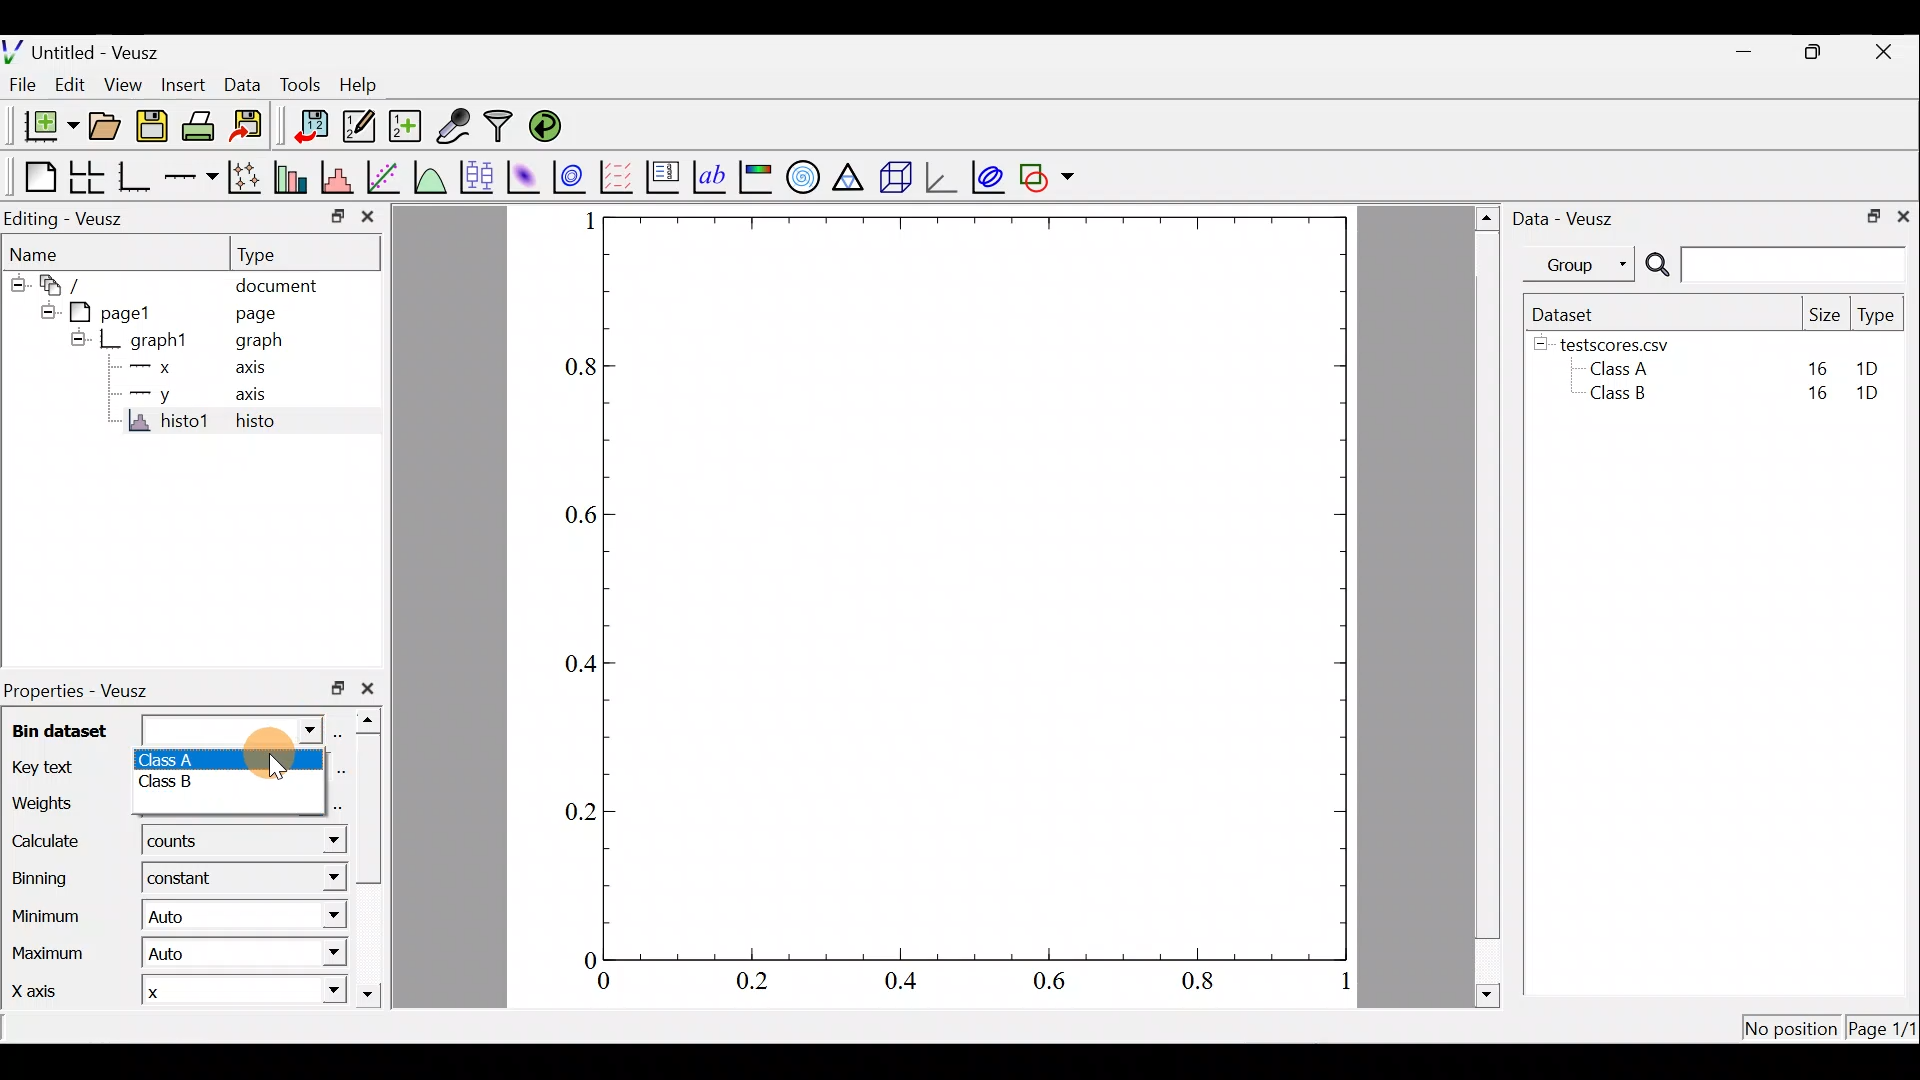 This screenshot has height=1080, width=1920. I want to click on graph1, so click(149, 339).